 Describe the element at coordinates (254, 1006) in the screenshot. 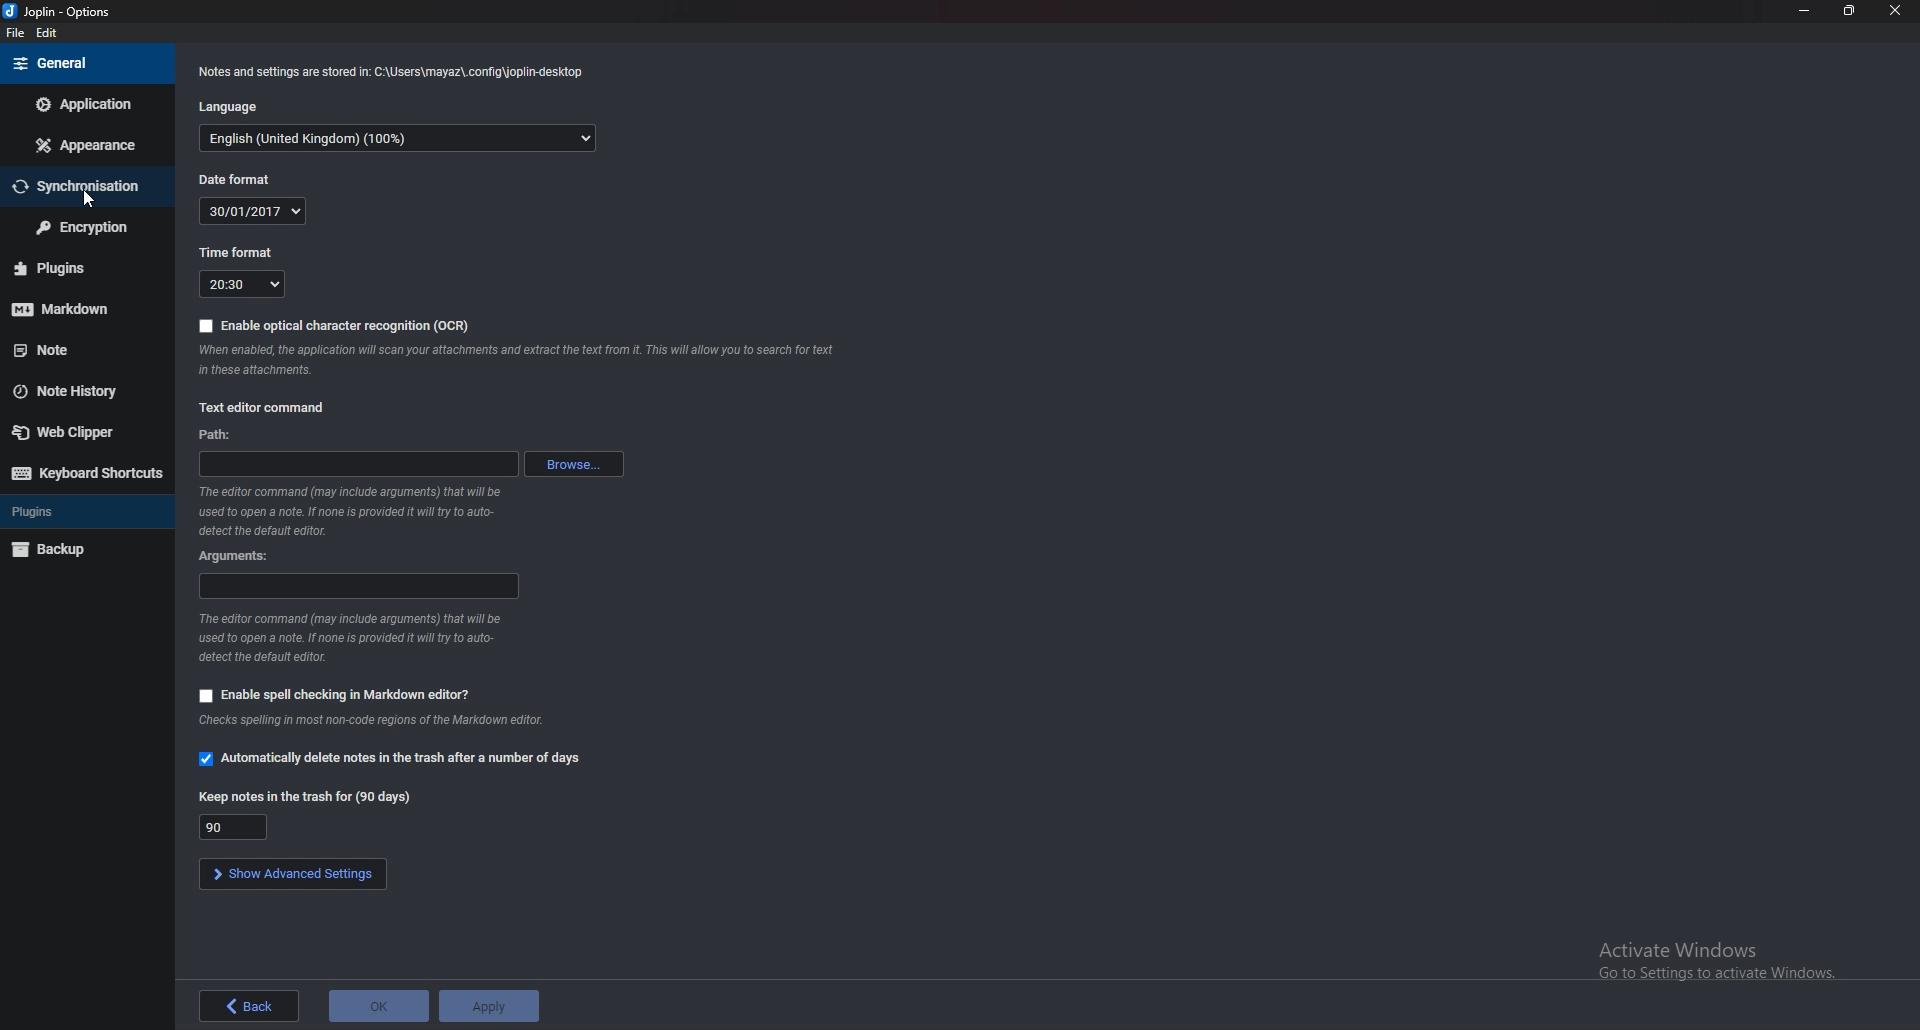

I see `back` at that location.